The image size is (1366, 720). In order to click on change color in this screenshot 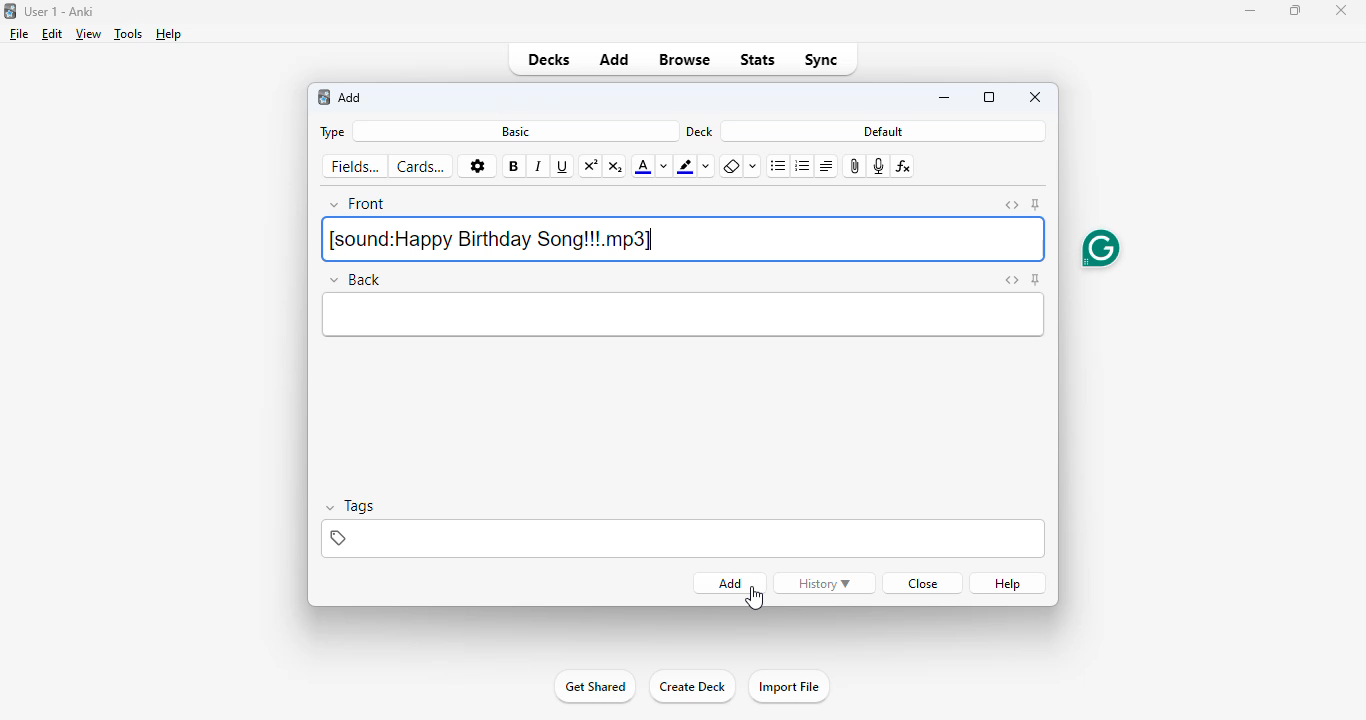, I will do `click(707, 167)`.